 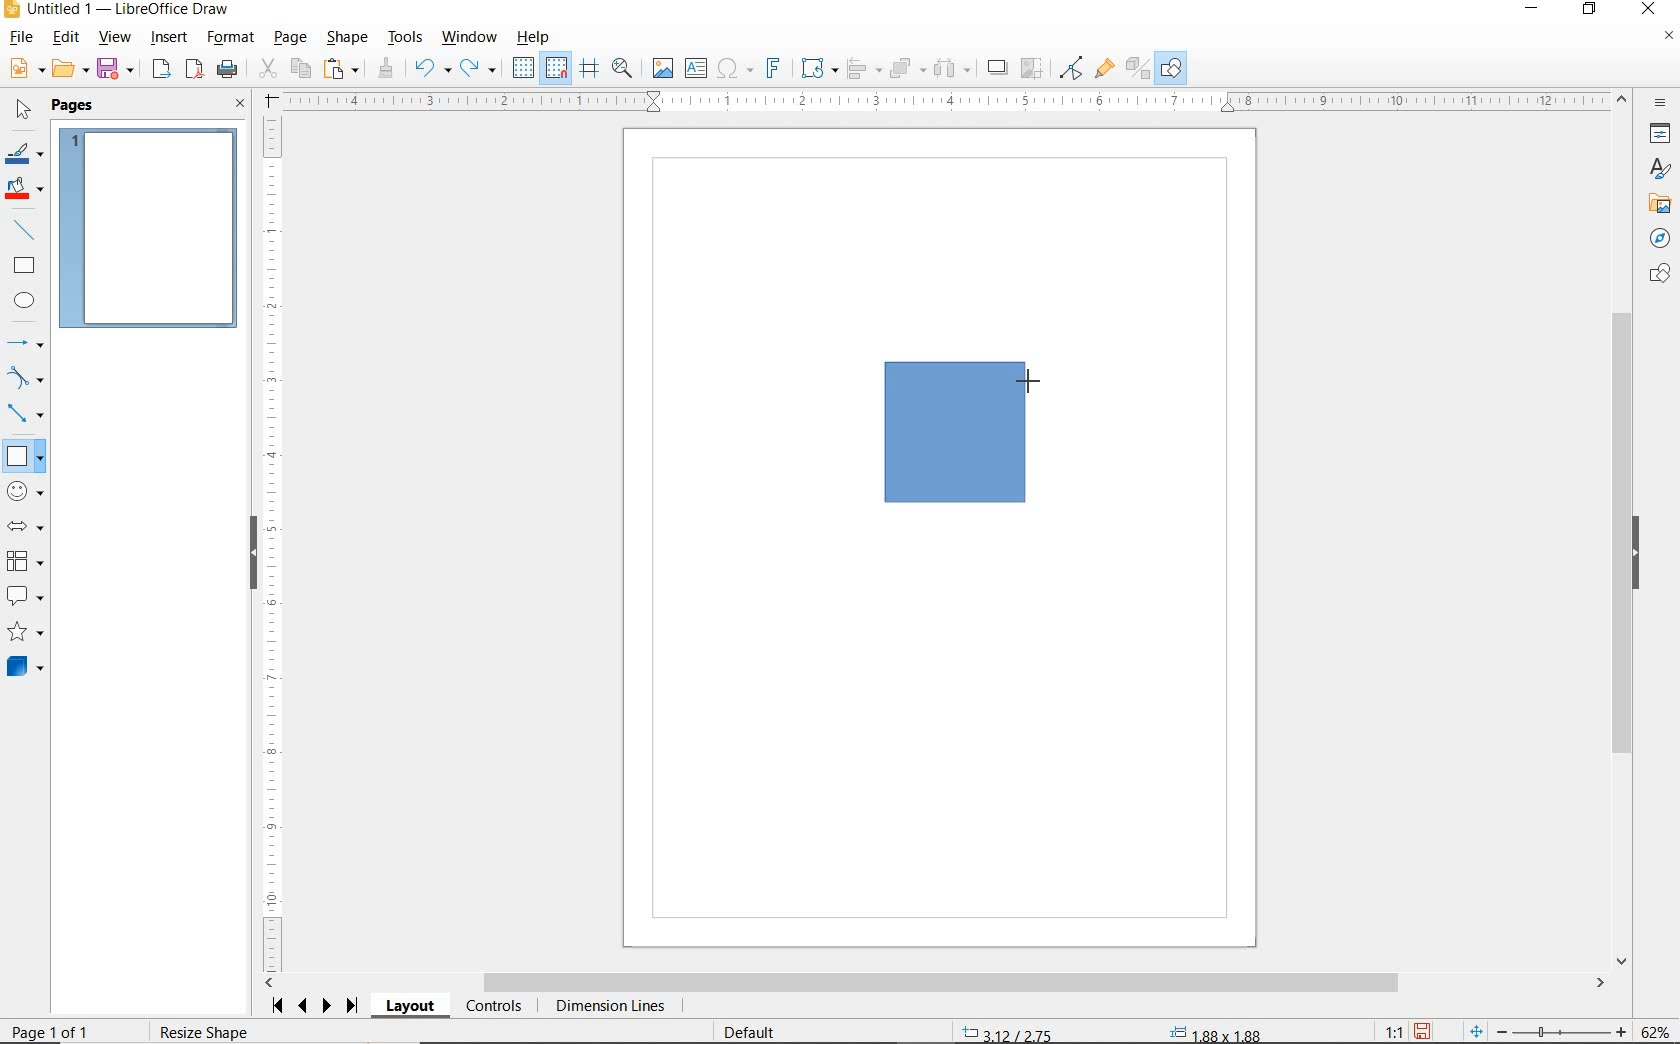 What do you see at coordinates (341, 69) in the screenshot?
I see `PASTE` at bounding box center [341, 69].